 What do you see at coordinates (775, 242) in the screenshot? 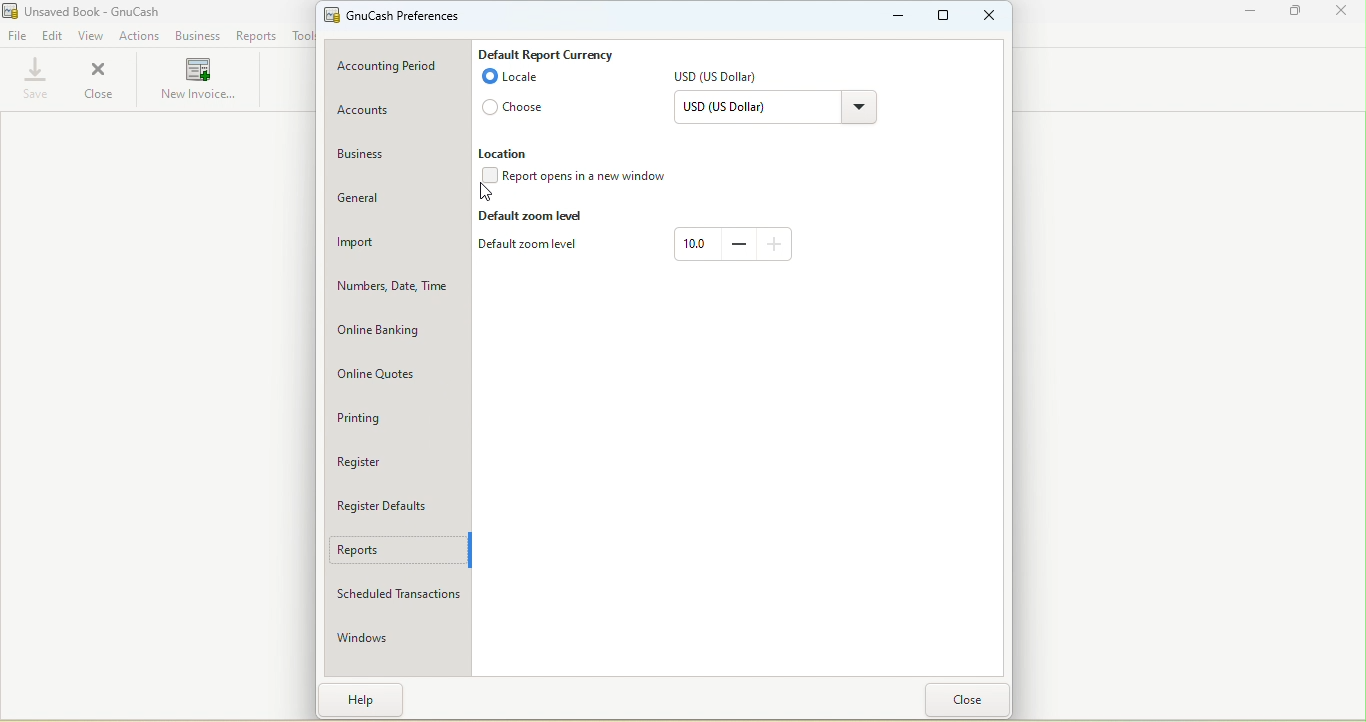
I see `Increase` at bounding box center [775, 242].